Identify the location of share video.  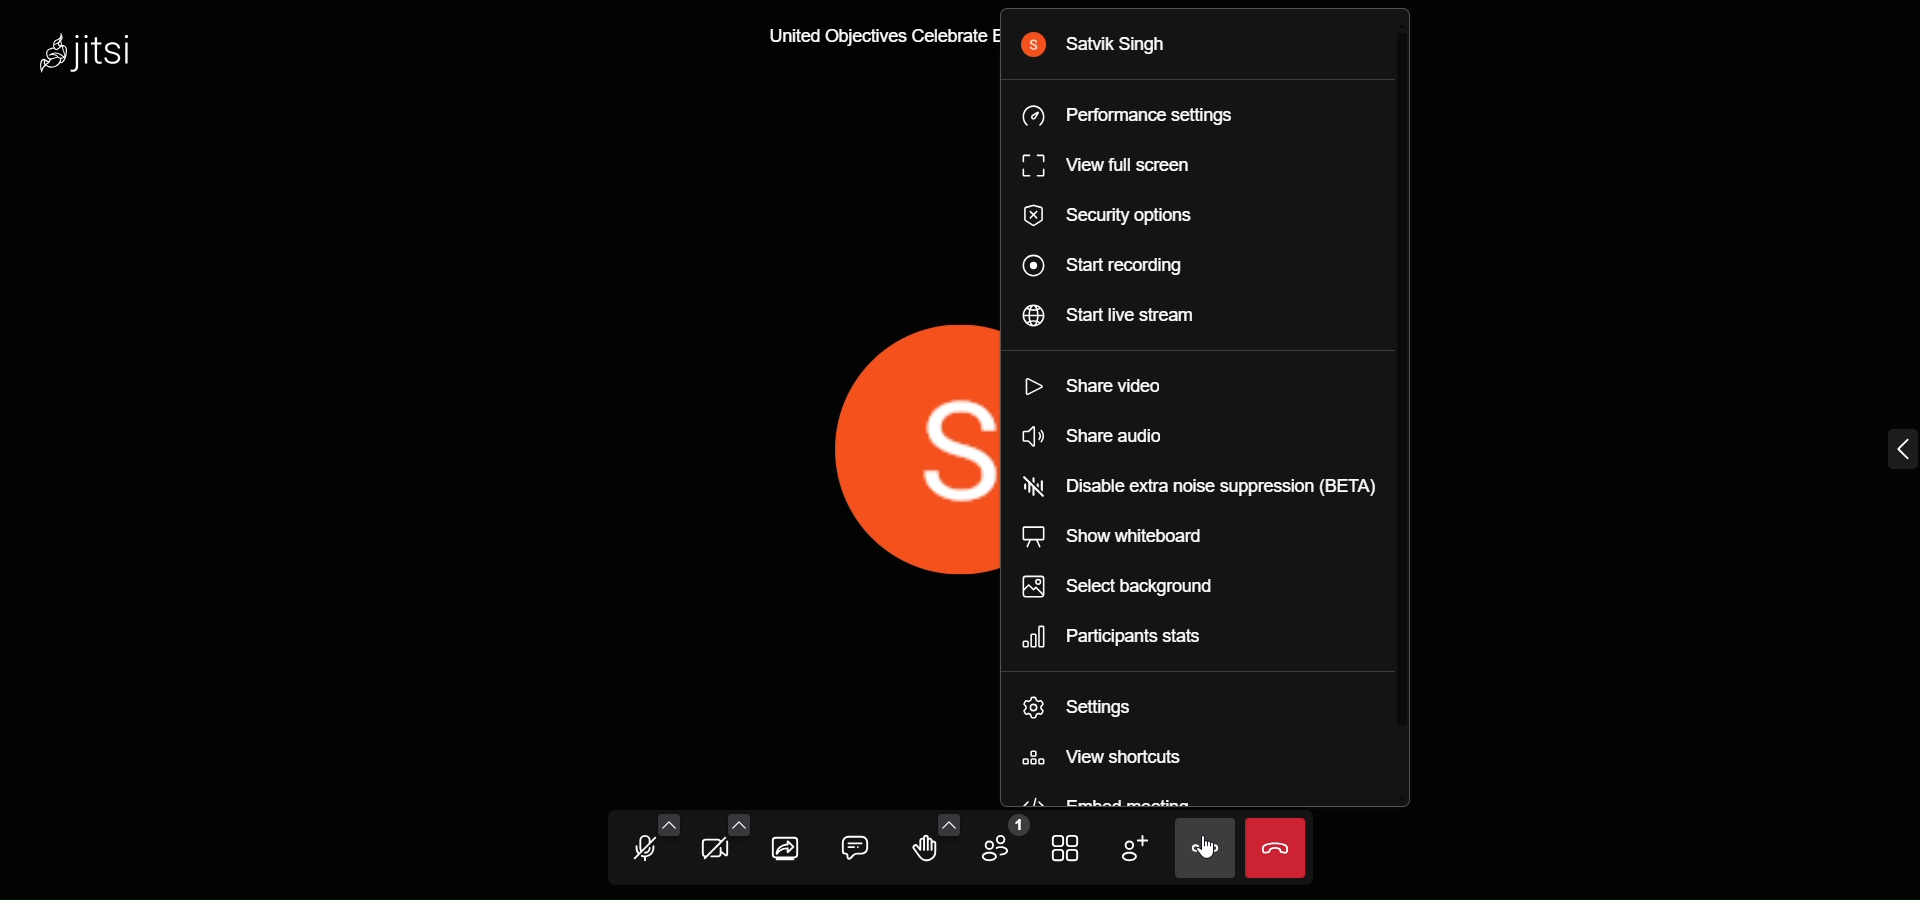
(1116, 382).